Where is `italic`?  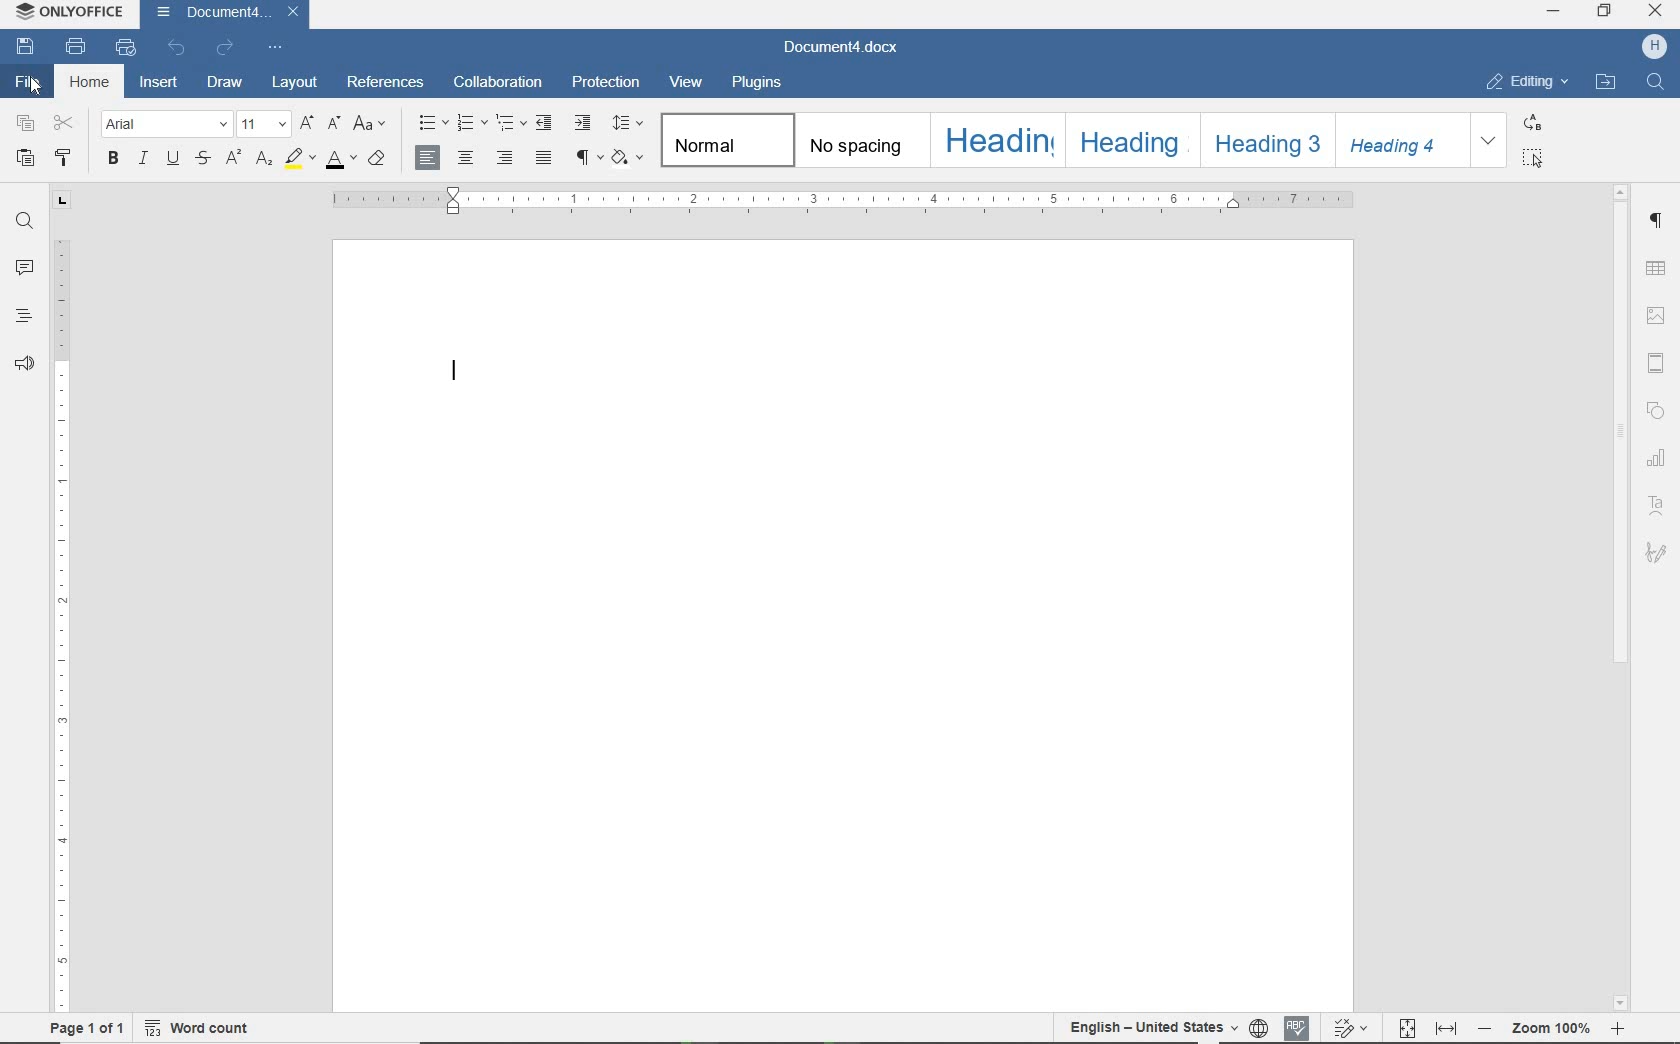
italic is located at coordinates (143, 160).